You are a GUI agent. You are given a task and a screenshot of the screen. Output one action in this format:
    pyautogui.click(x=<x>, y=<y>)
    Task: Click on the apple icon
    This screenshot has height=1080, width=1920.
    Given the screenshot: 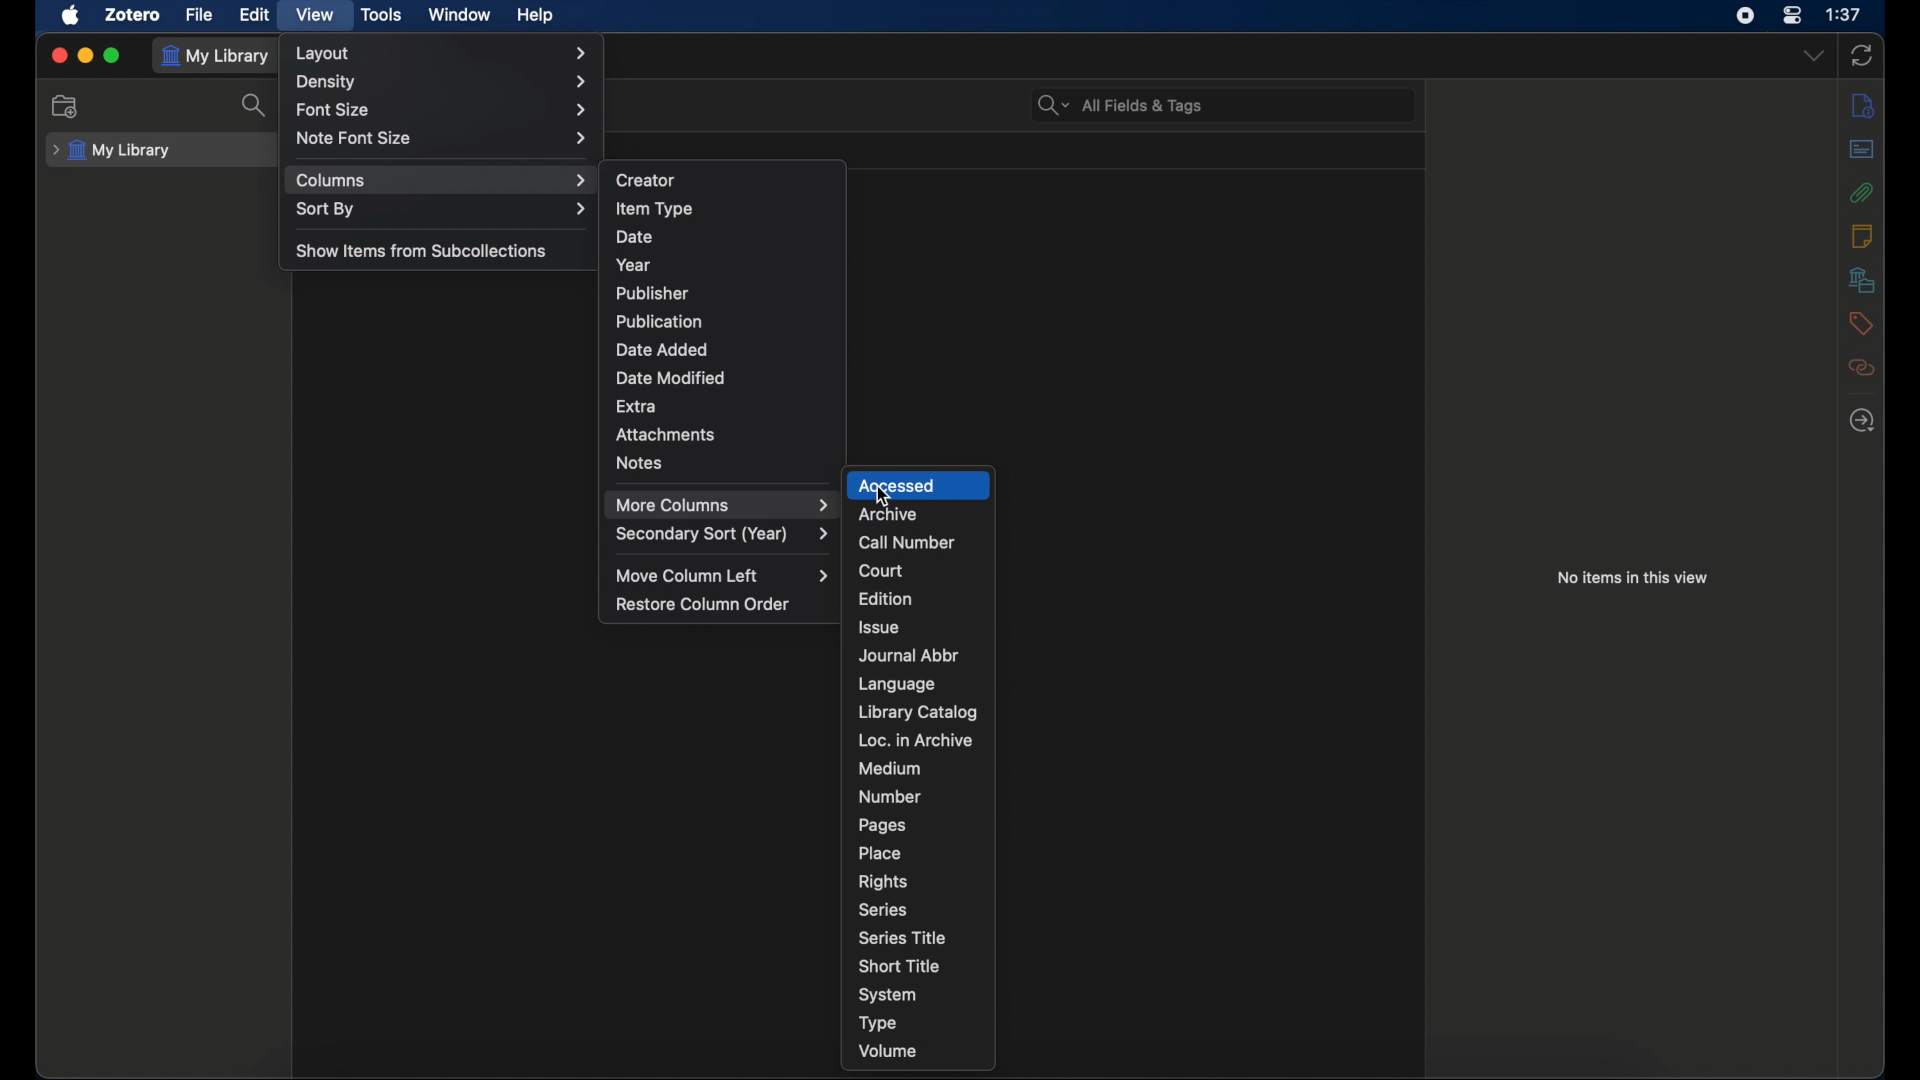 What is the action you would take?
    pyautogui.click(x=71, y=16)
    